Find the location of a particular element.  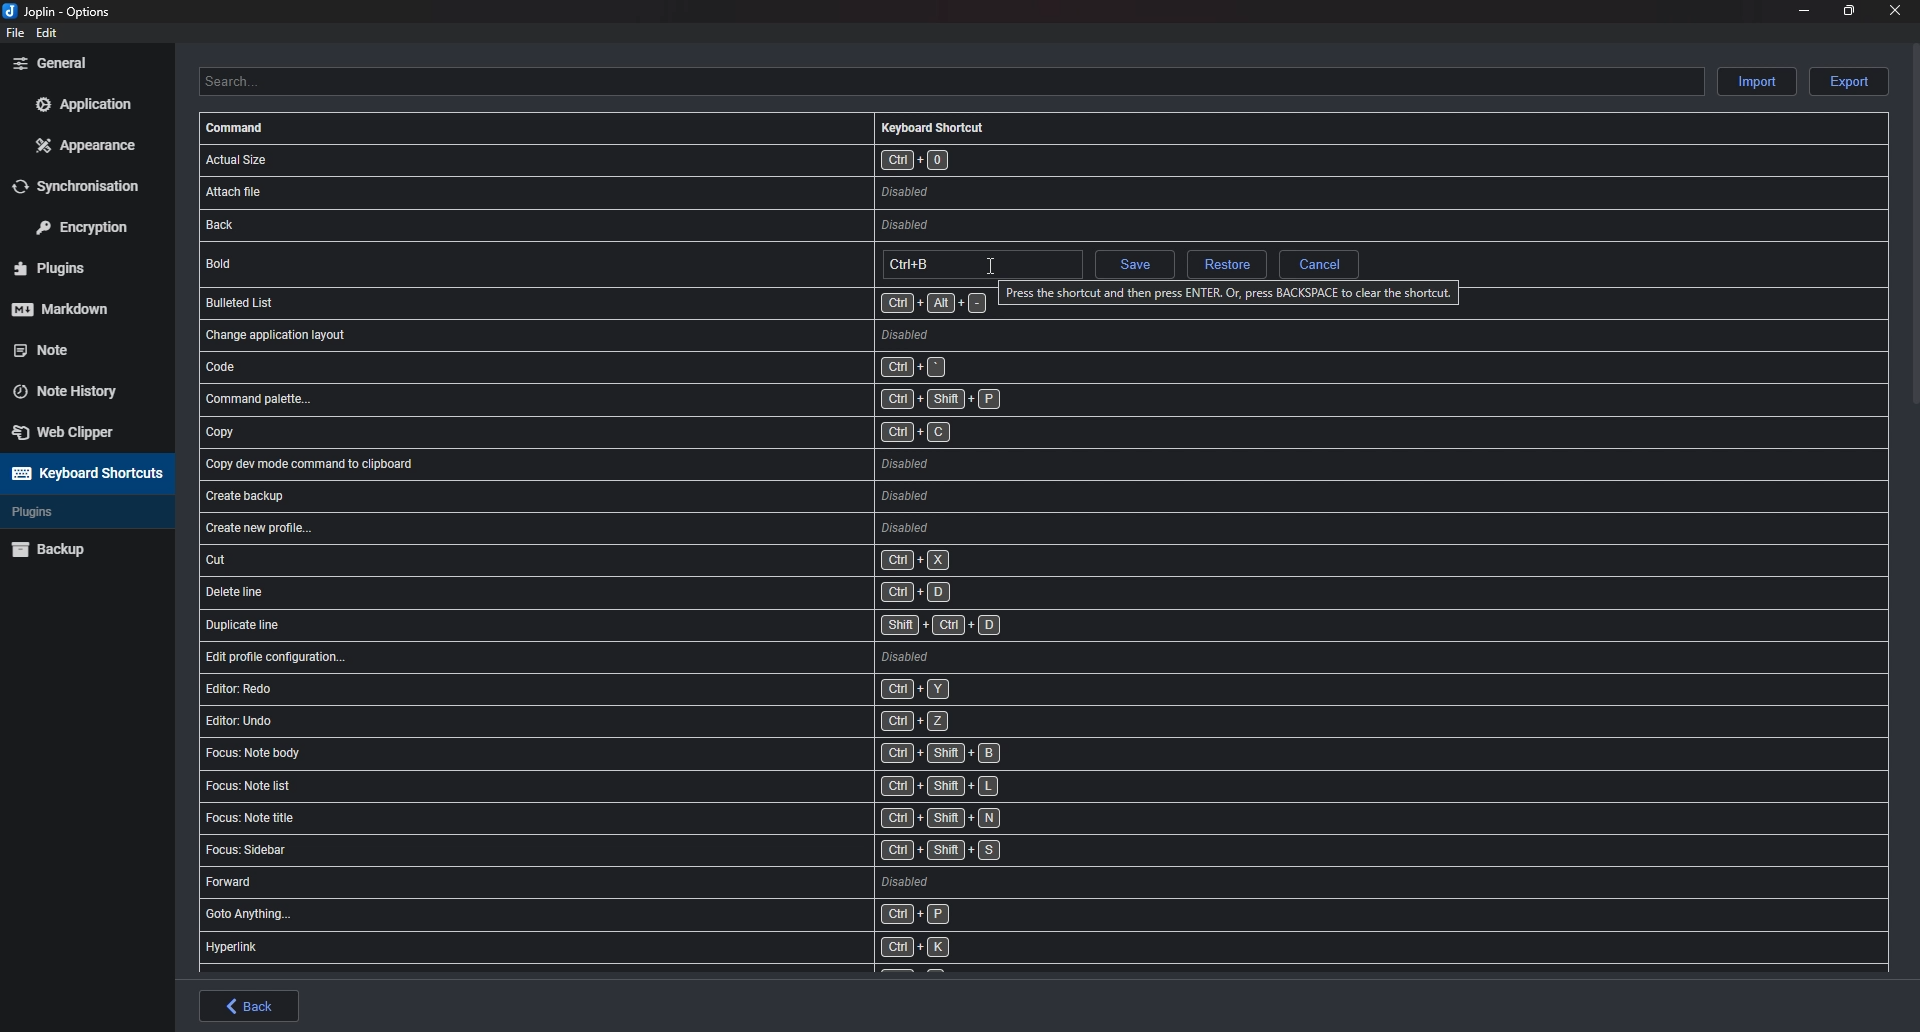

shortcut is located at coordinates (663, 753).